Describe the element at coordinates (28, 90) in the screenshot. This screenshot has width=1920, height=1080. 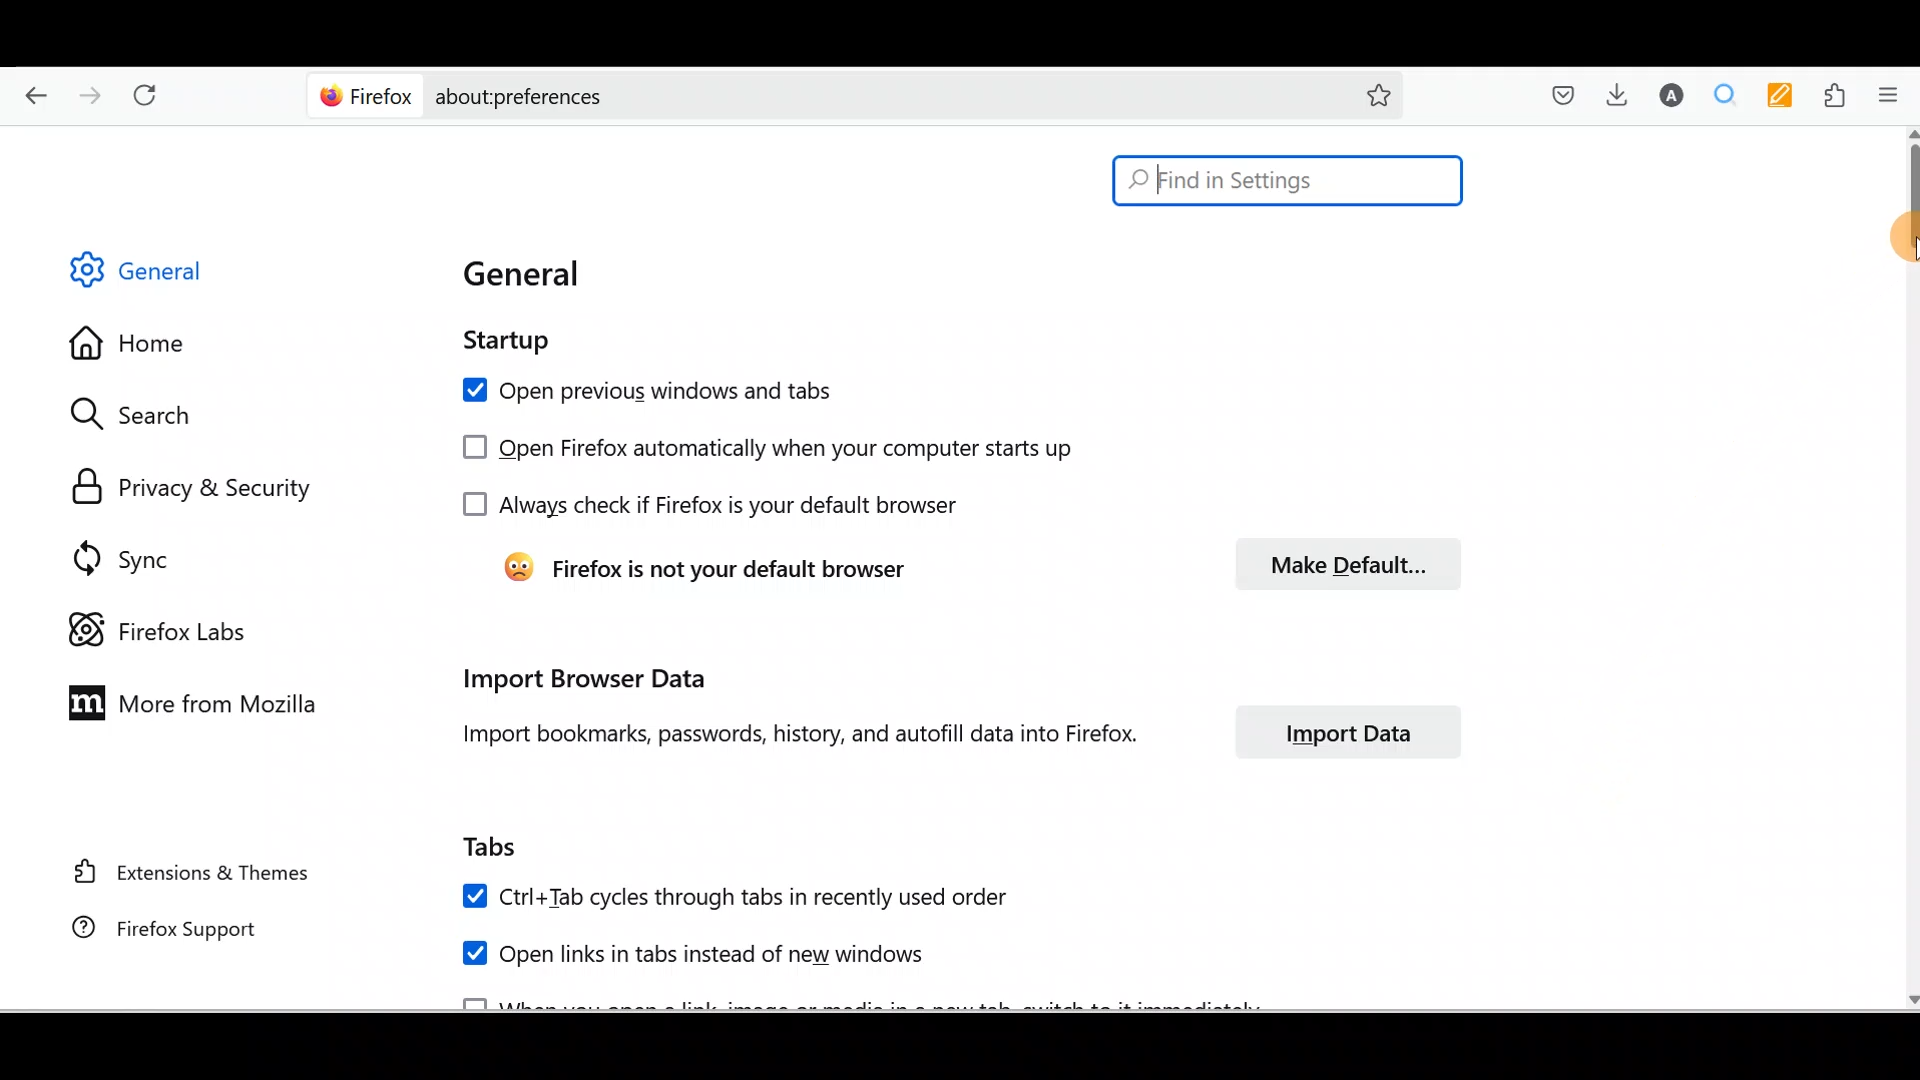
I see `Go back one page` at that location.